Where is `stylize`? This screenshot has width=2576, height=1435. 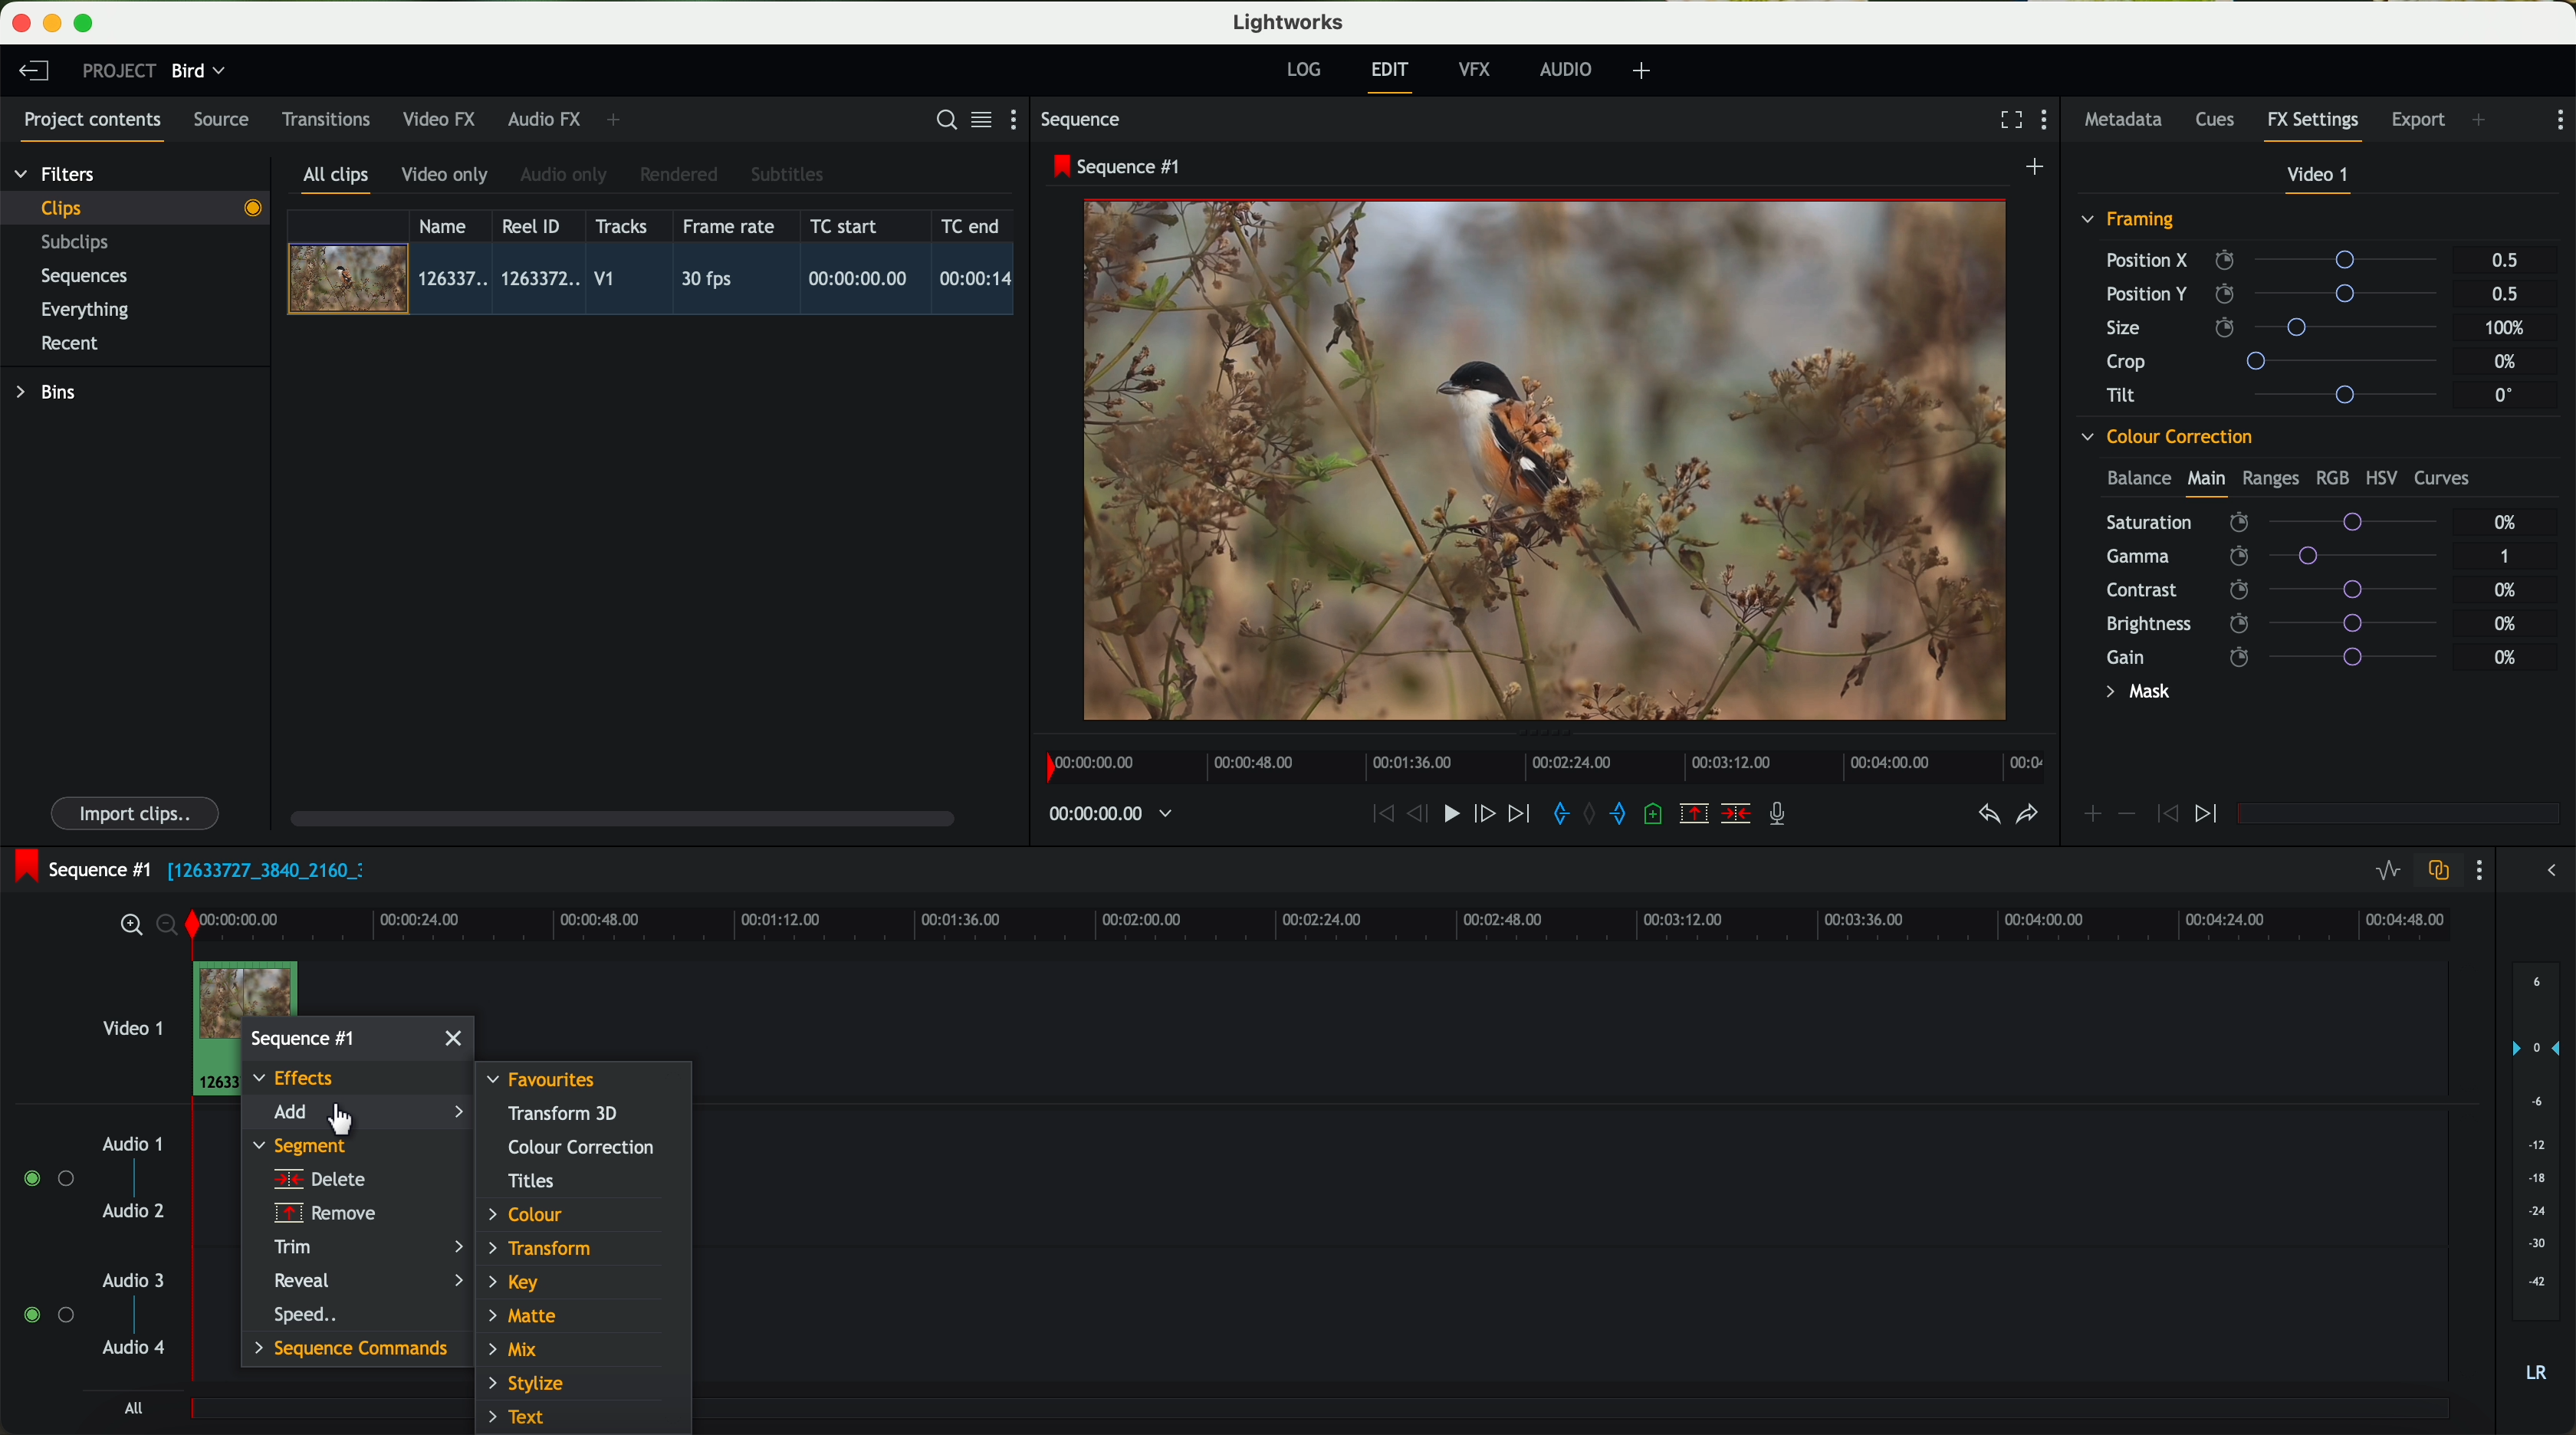 stylize is located at coordinates (526, 1385).